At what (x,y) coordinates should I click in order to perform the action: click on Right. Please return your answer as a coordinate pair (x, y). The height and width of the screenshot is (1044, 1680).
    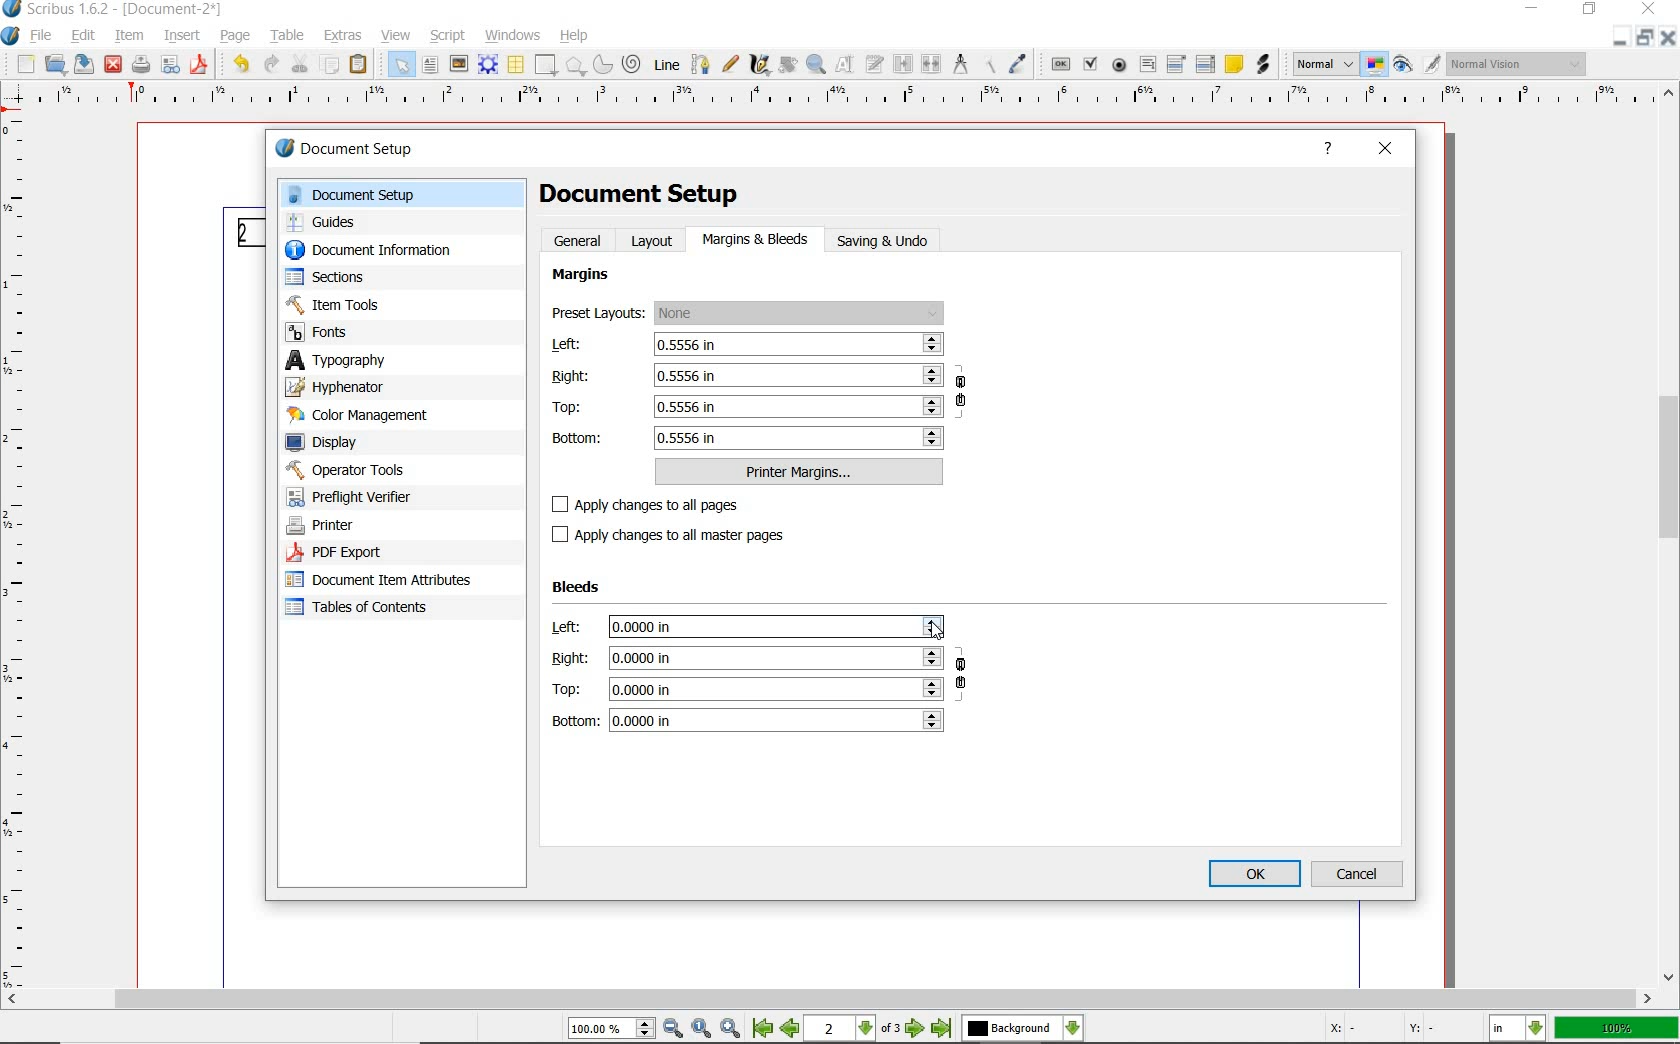
    Looking at the image, I should click on (747, 374).